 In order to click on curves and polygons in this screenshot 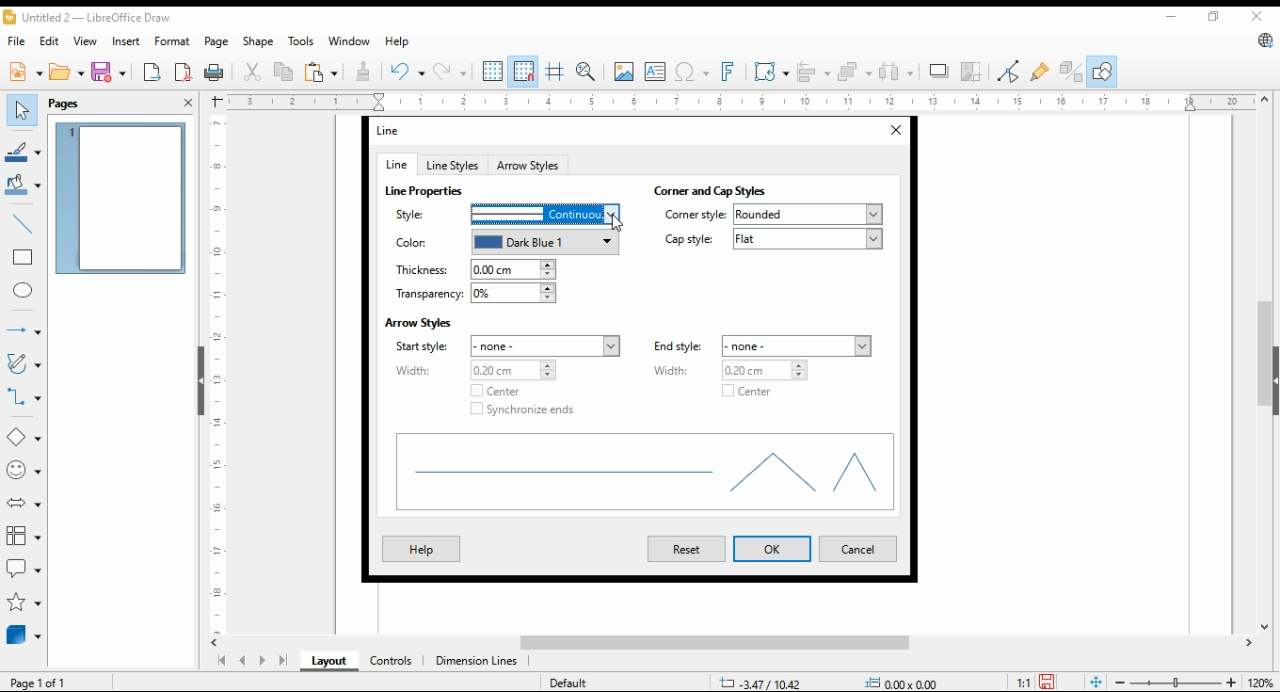, I will do `click(22, 365)`.